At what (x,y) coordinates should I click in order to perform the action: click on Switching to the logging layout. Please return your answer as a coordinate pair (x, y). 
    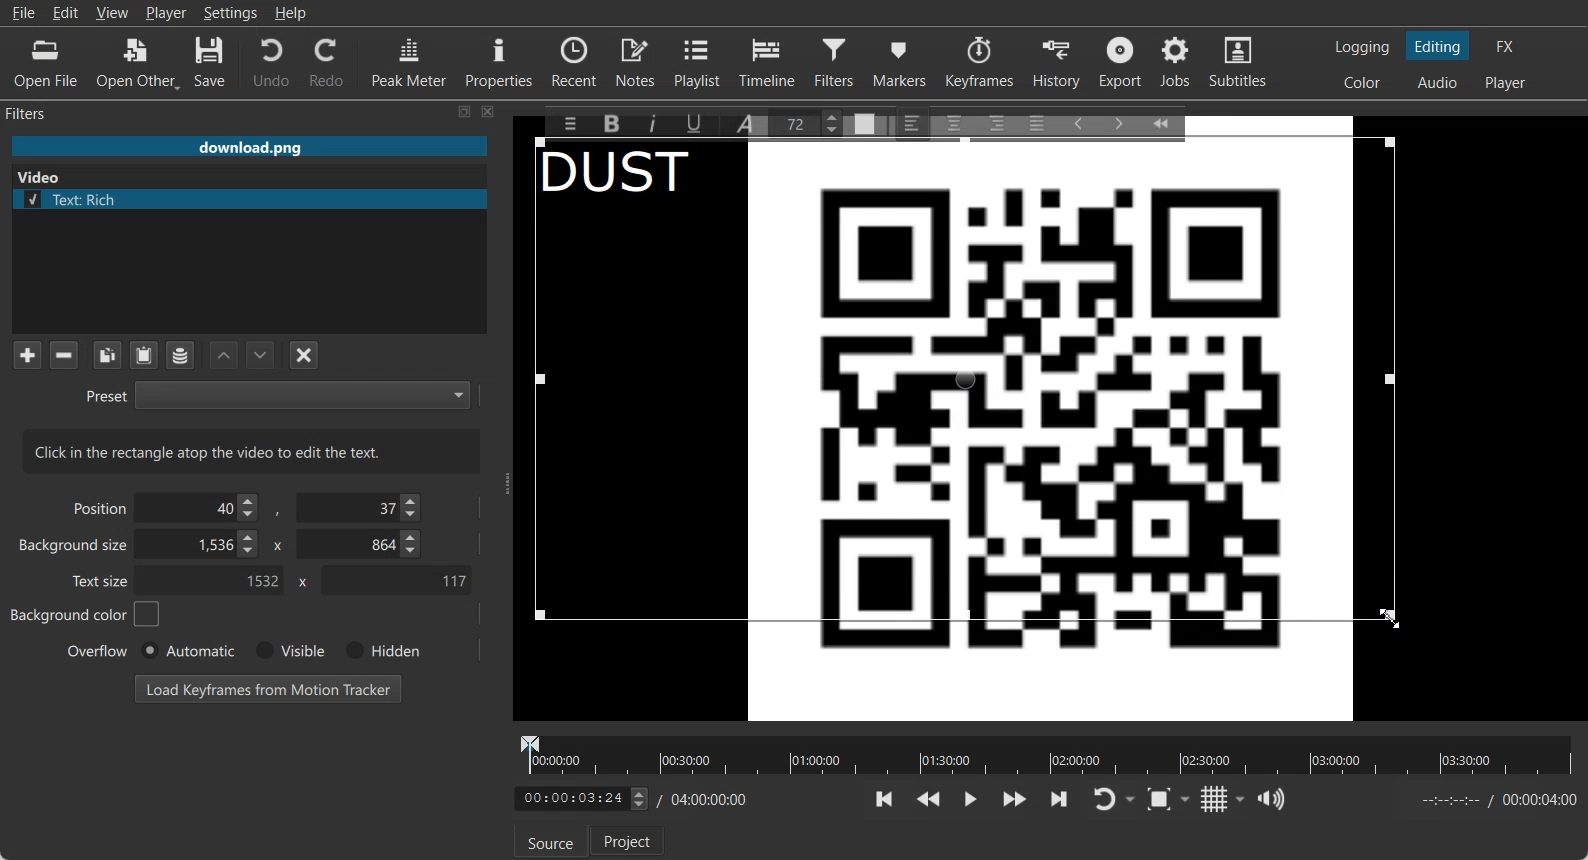
    Looking at the image, I should click on (1362, 47).